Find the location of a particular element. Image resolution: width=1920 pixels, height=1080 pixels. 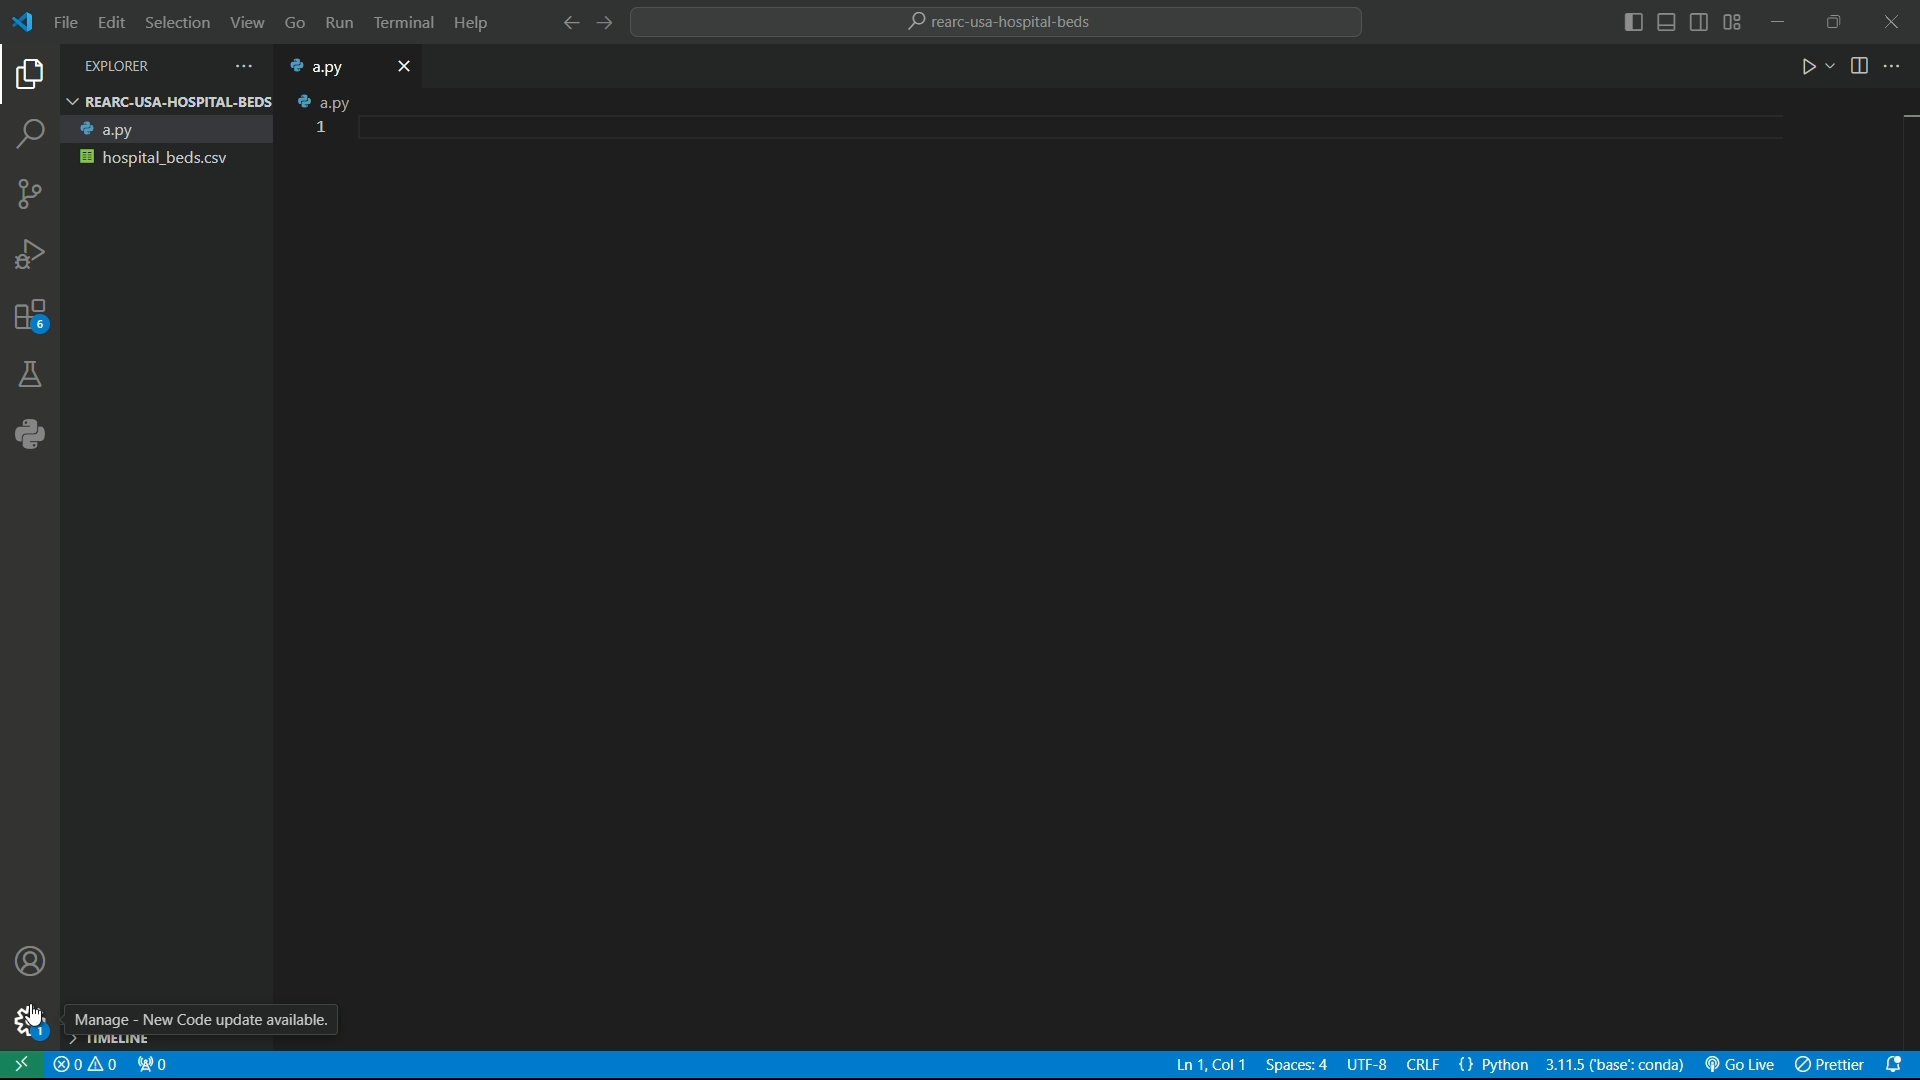

EXPLORER is located at coordinates (135, 66).